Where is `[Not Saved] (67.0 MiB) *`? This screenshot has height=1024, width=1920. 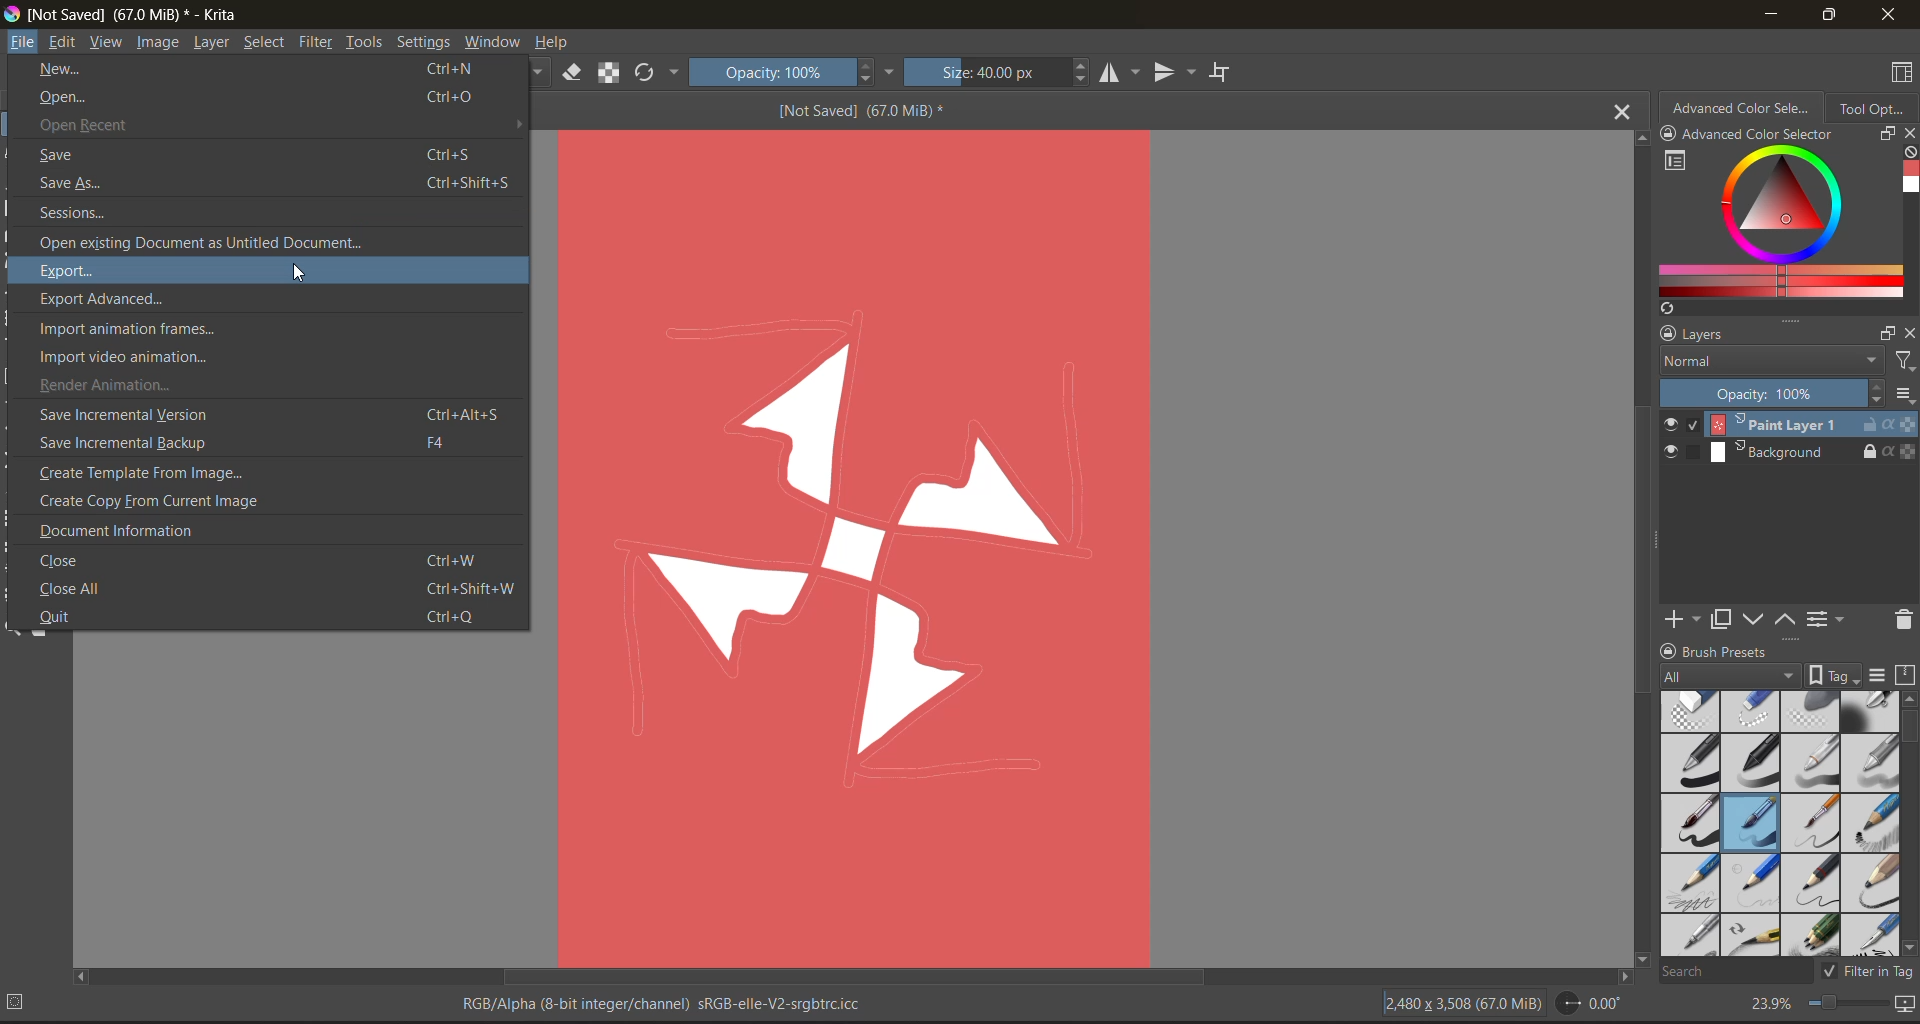
[Not Saved] (67.0 MiB) * is located at coordinates (856, 112).